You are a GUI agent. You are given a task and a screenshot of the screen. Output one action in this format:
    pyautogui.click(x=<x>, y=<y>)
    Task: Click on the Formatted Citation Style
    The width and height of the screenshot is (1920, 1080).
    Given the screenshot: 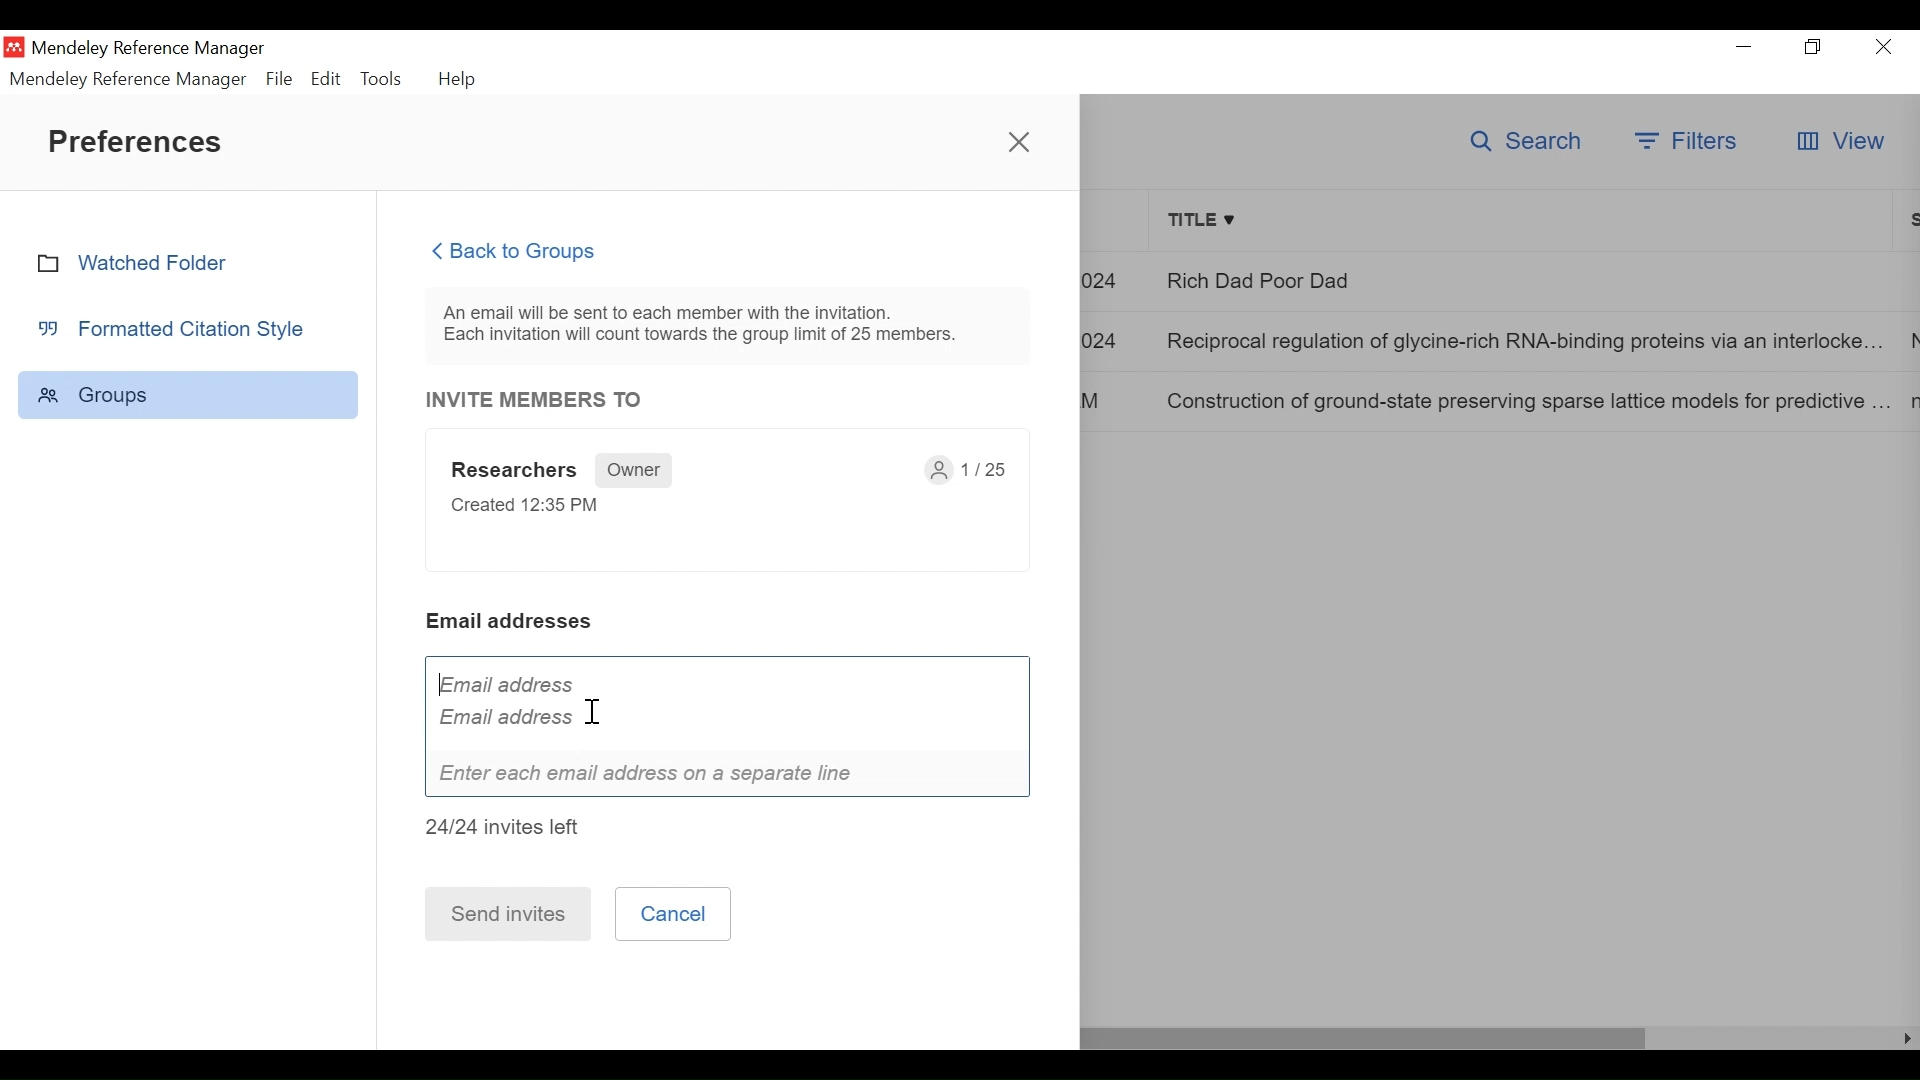 What is the action you would take?
    pyautogui.click(x=179, y=328)
    